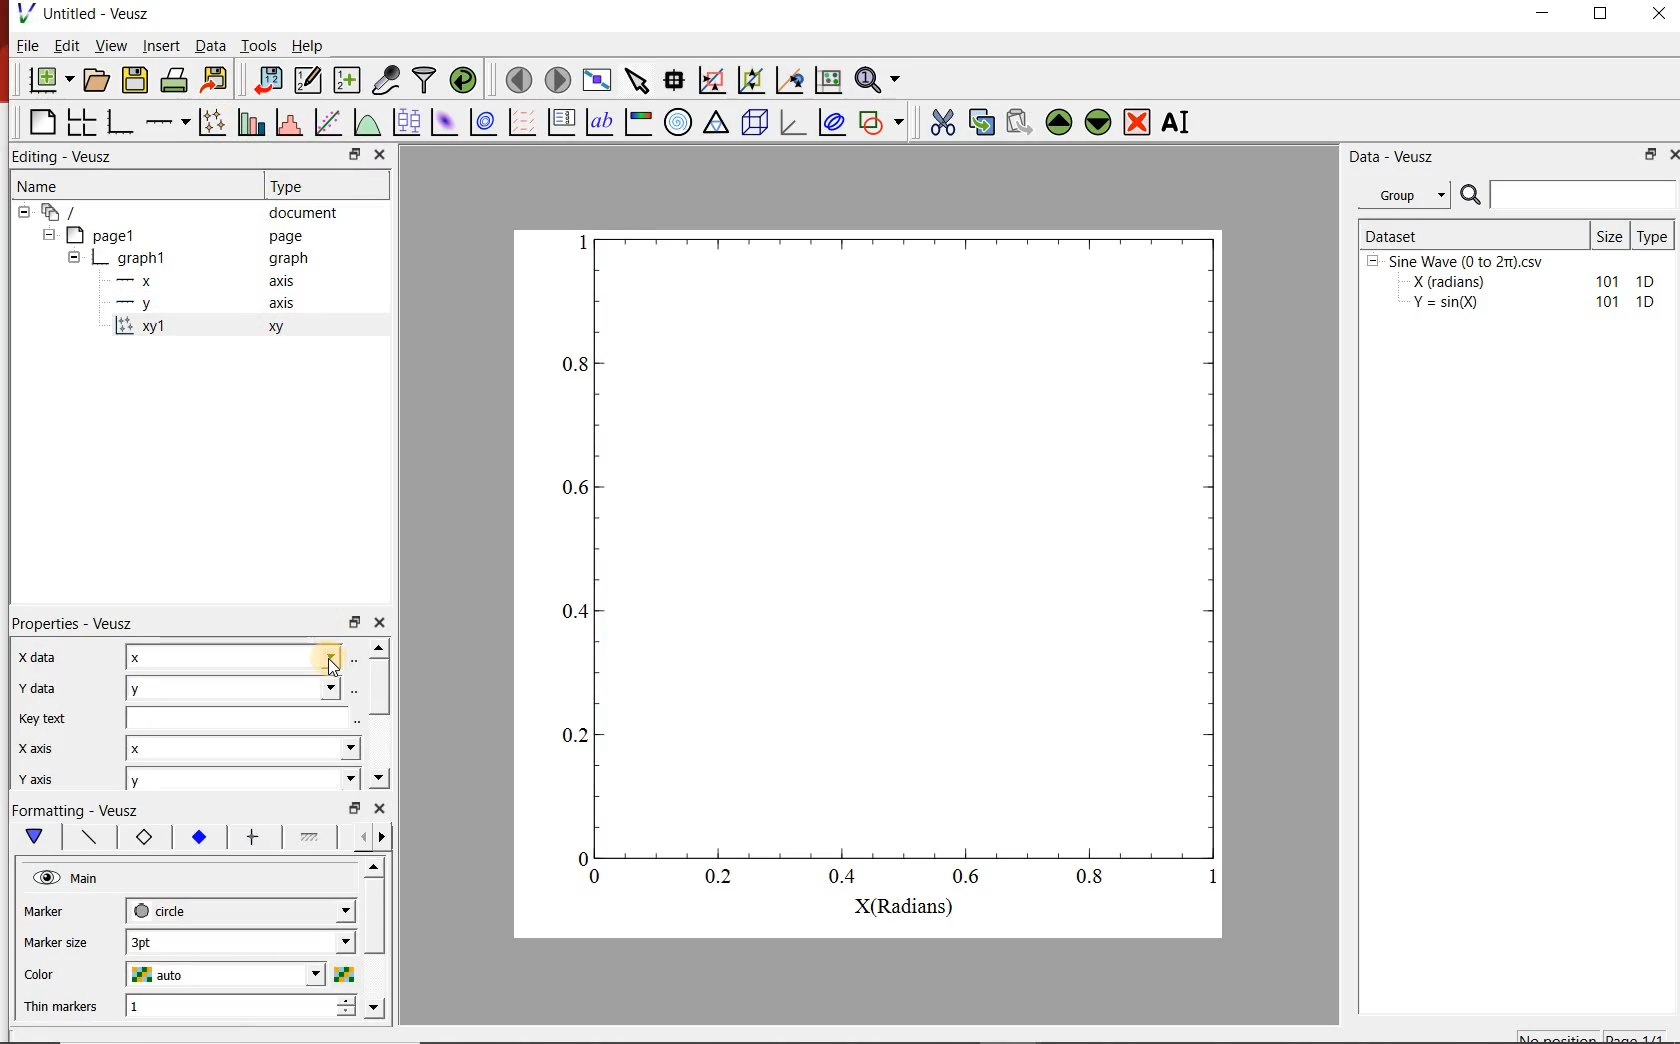 The width and height of the screenshot is (1680, 1044). Describe the element at coordinates (1395, 158) in the screenshot. I see `Data - Veusz` at that location.